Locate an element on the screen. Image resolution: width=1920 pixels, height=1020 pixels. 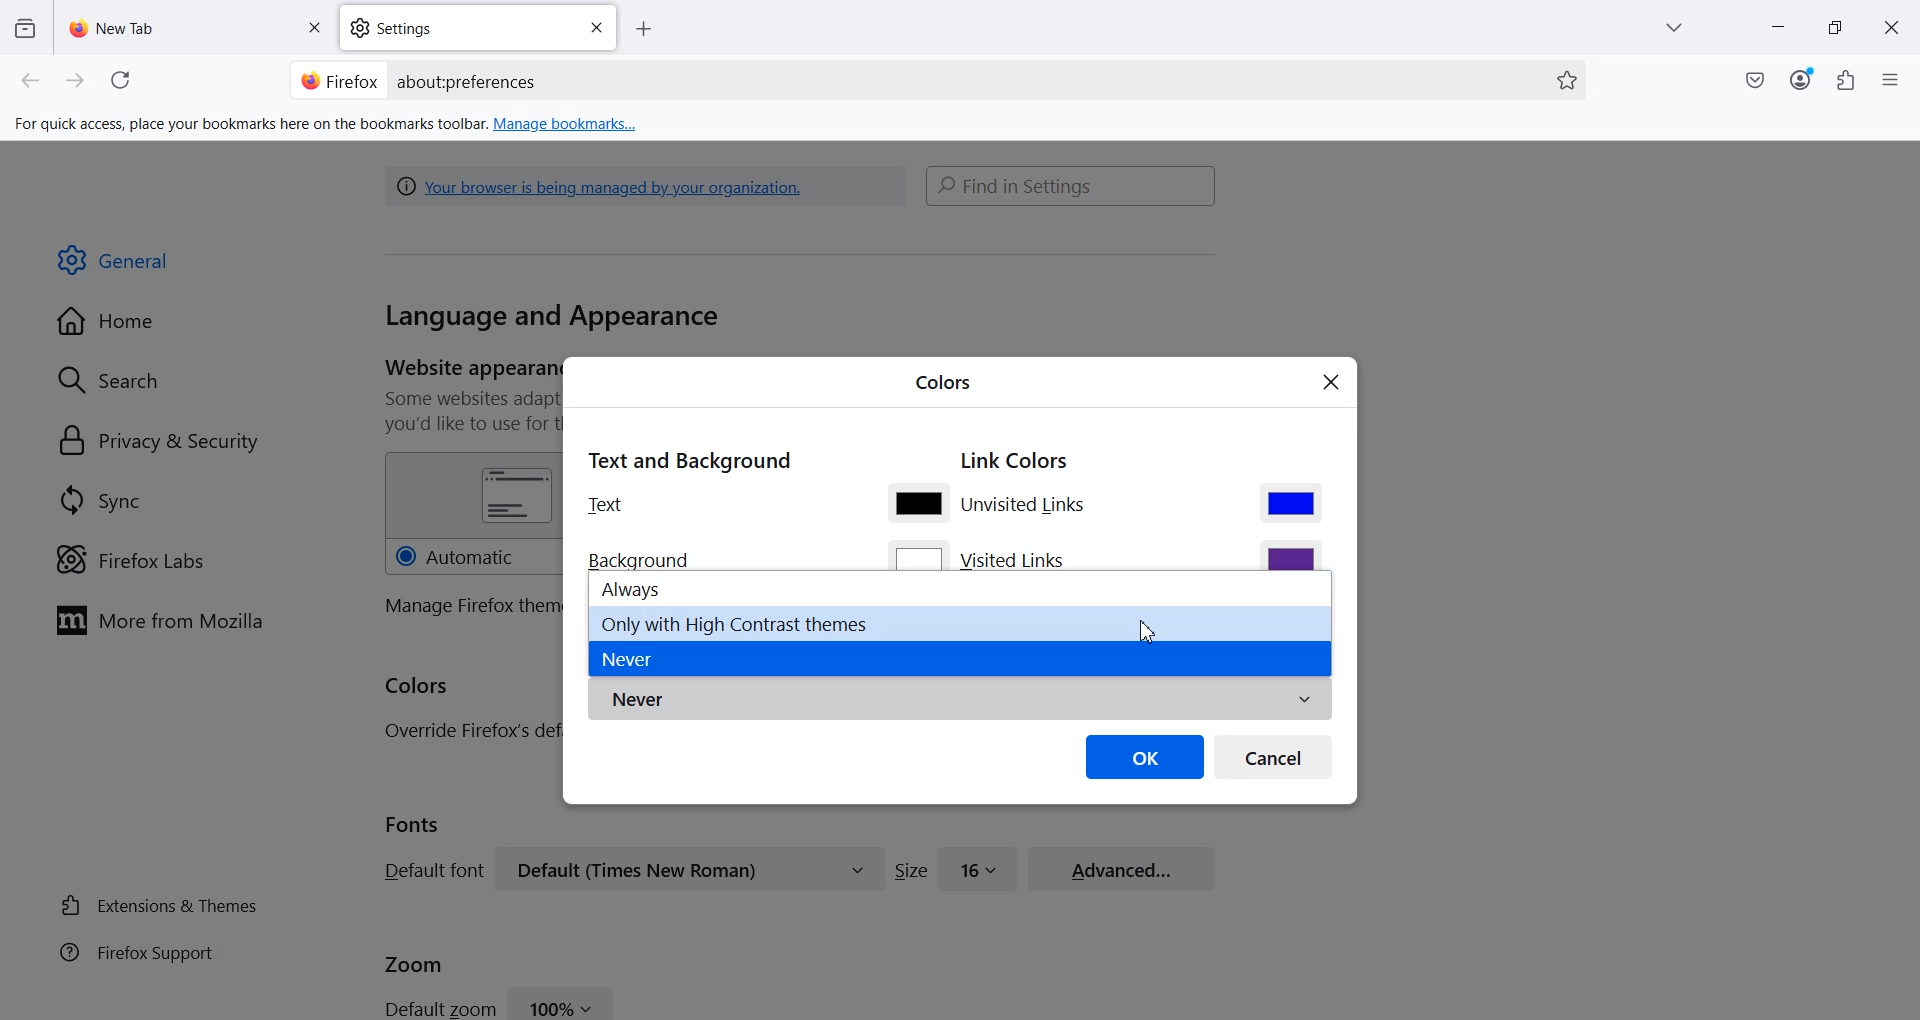
Add New Tab is located at coordinates (644, 30).